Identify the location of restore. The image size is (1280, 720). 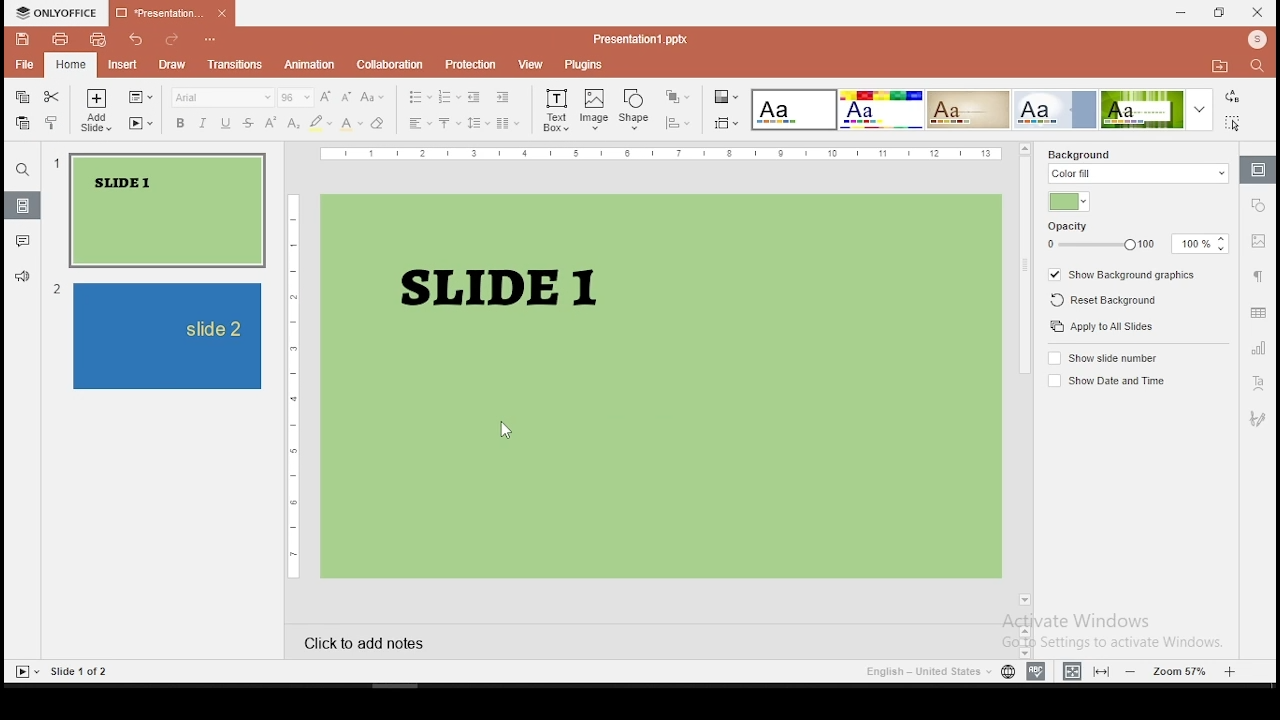
(1218, 13).